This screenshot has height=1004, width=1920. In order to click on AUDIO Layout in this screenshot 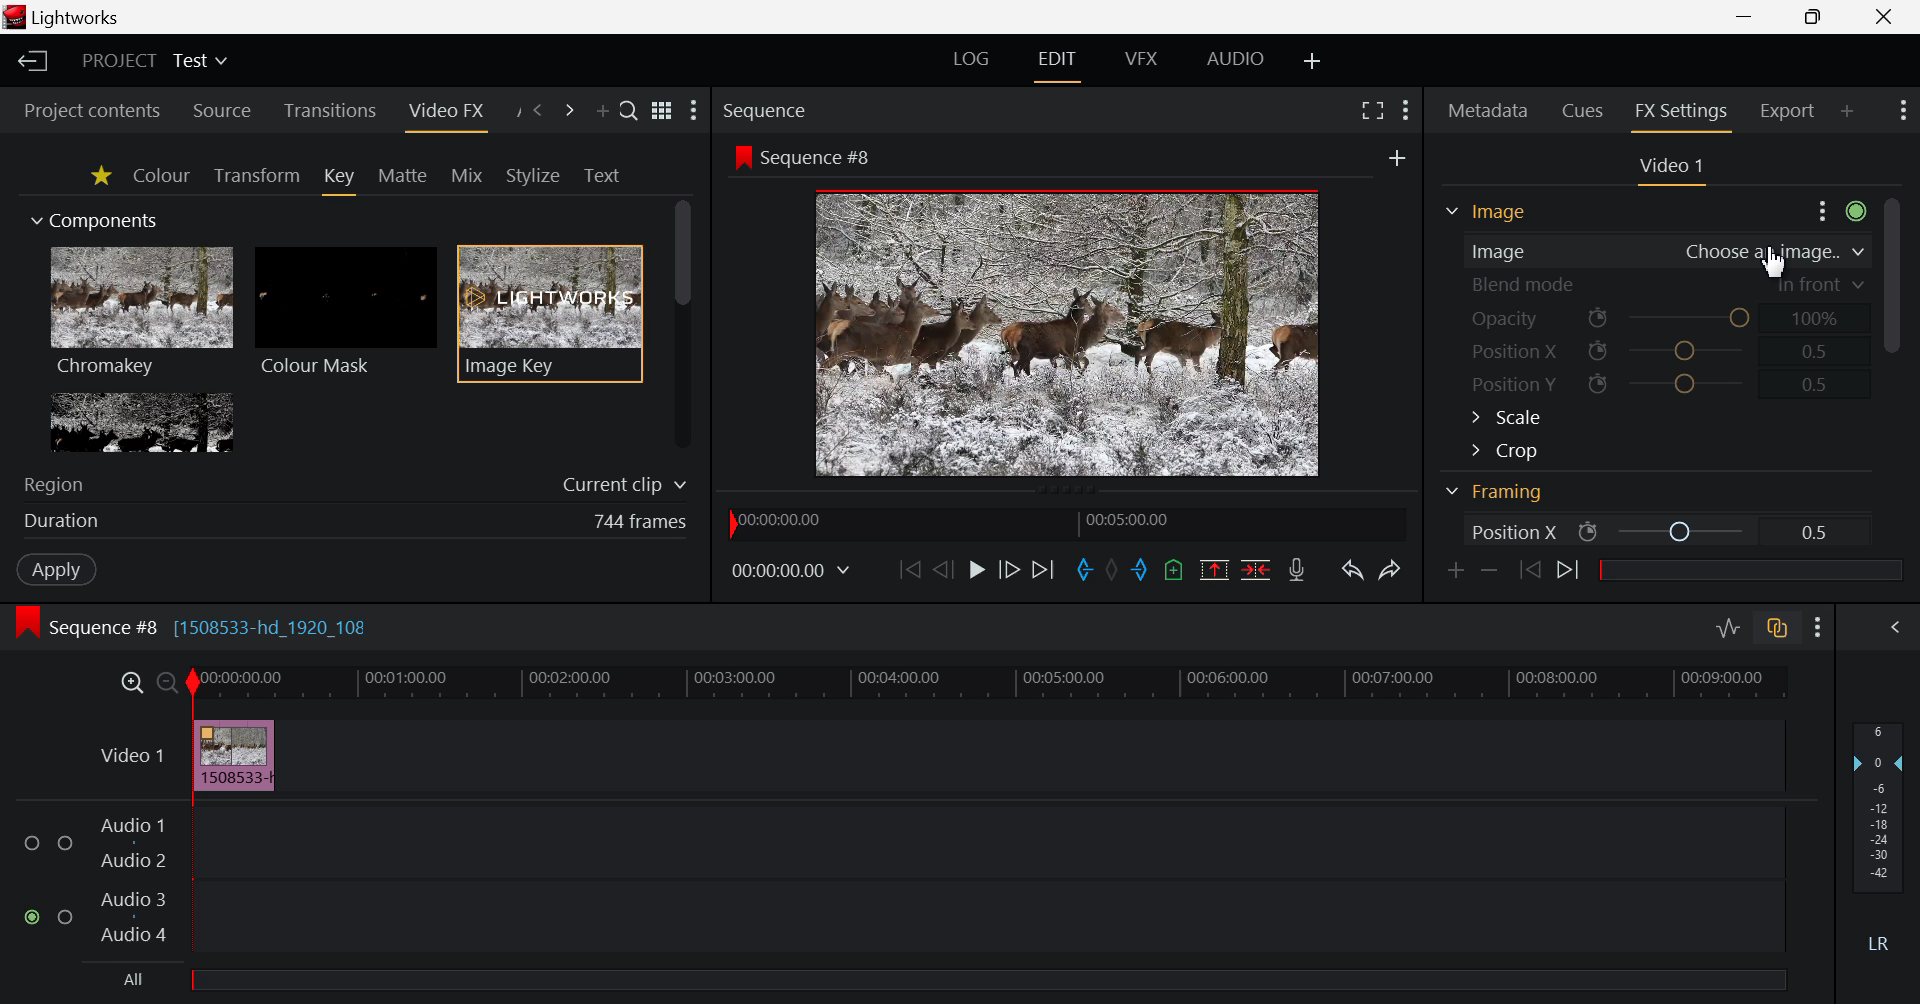, I will do `click(1236, 57)`.